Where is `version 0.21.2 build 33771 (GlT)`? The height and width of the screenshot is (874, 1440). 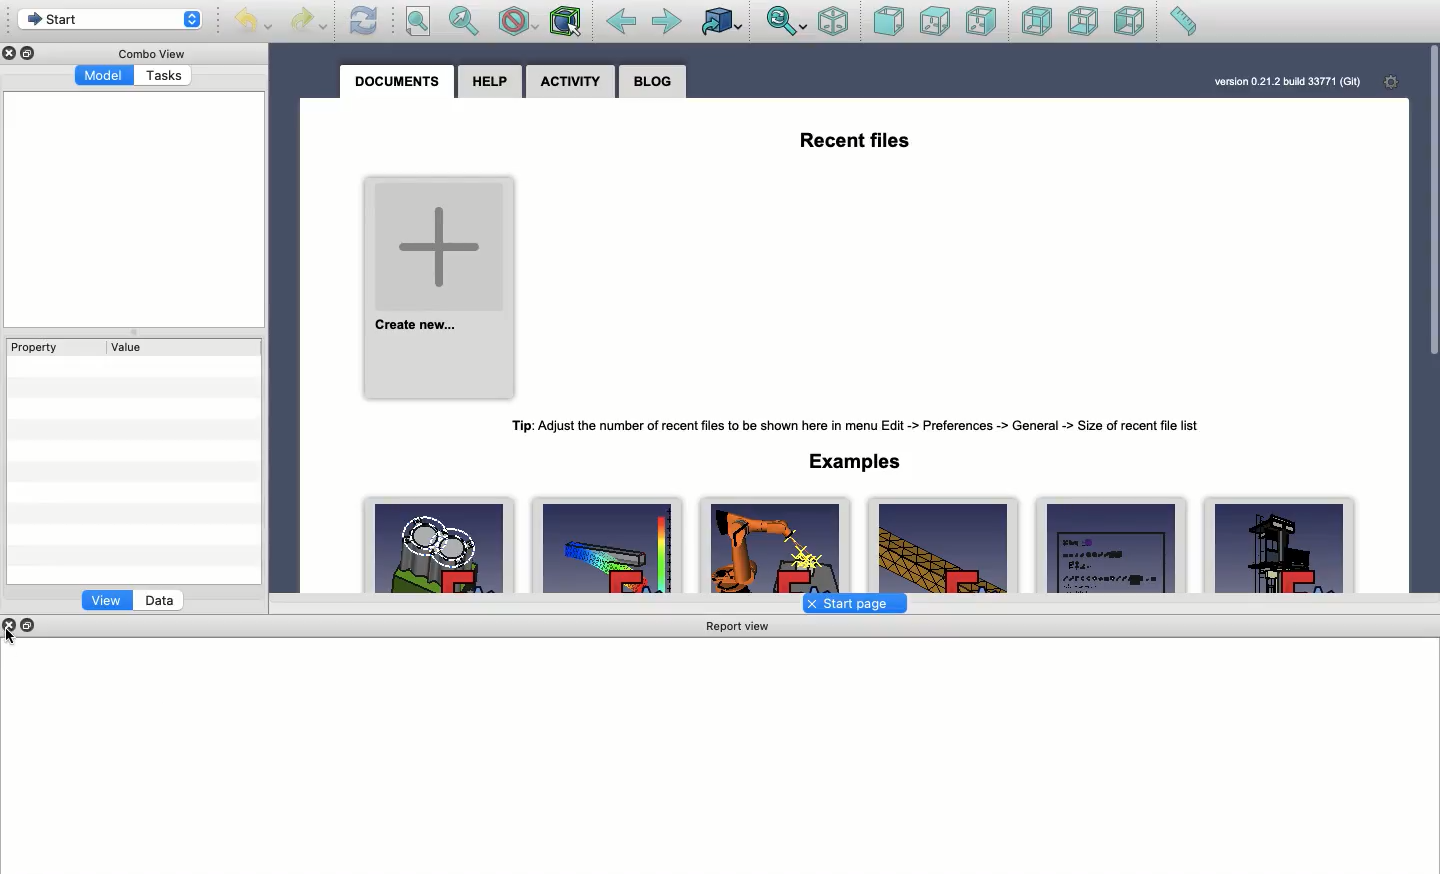
version 0.21.2 build 33771 (GlT) is located at coordinates (1287, 83).